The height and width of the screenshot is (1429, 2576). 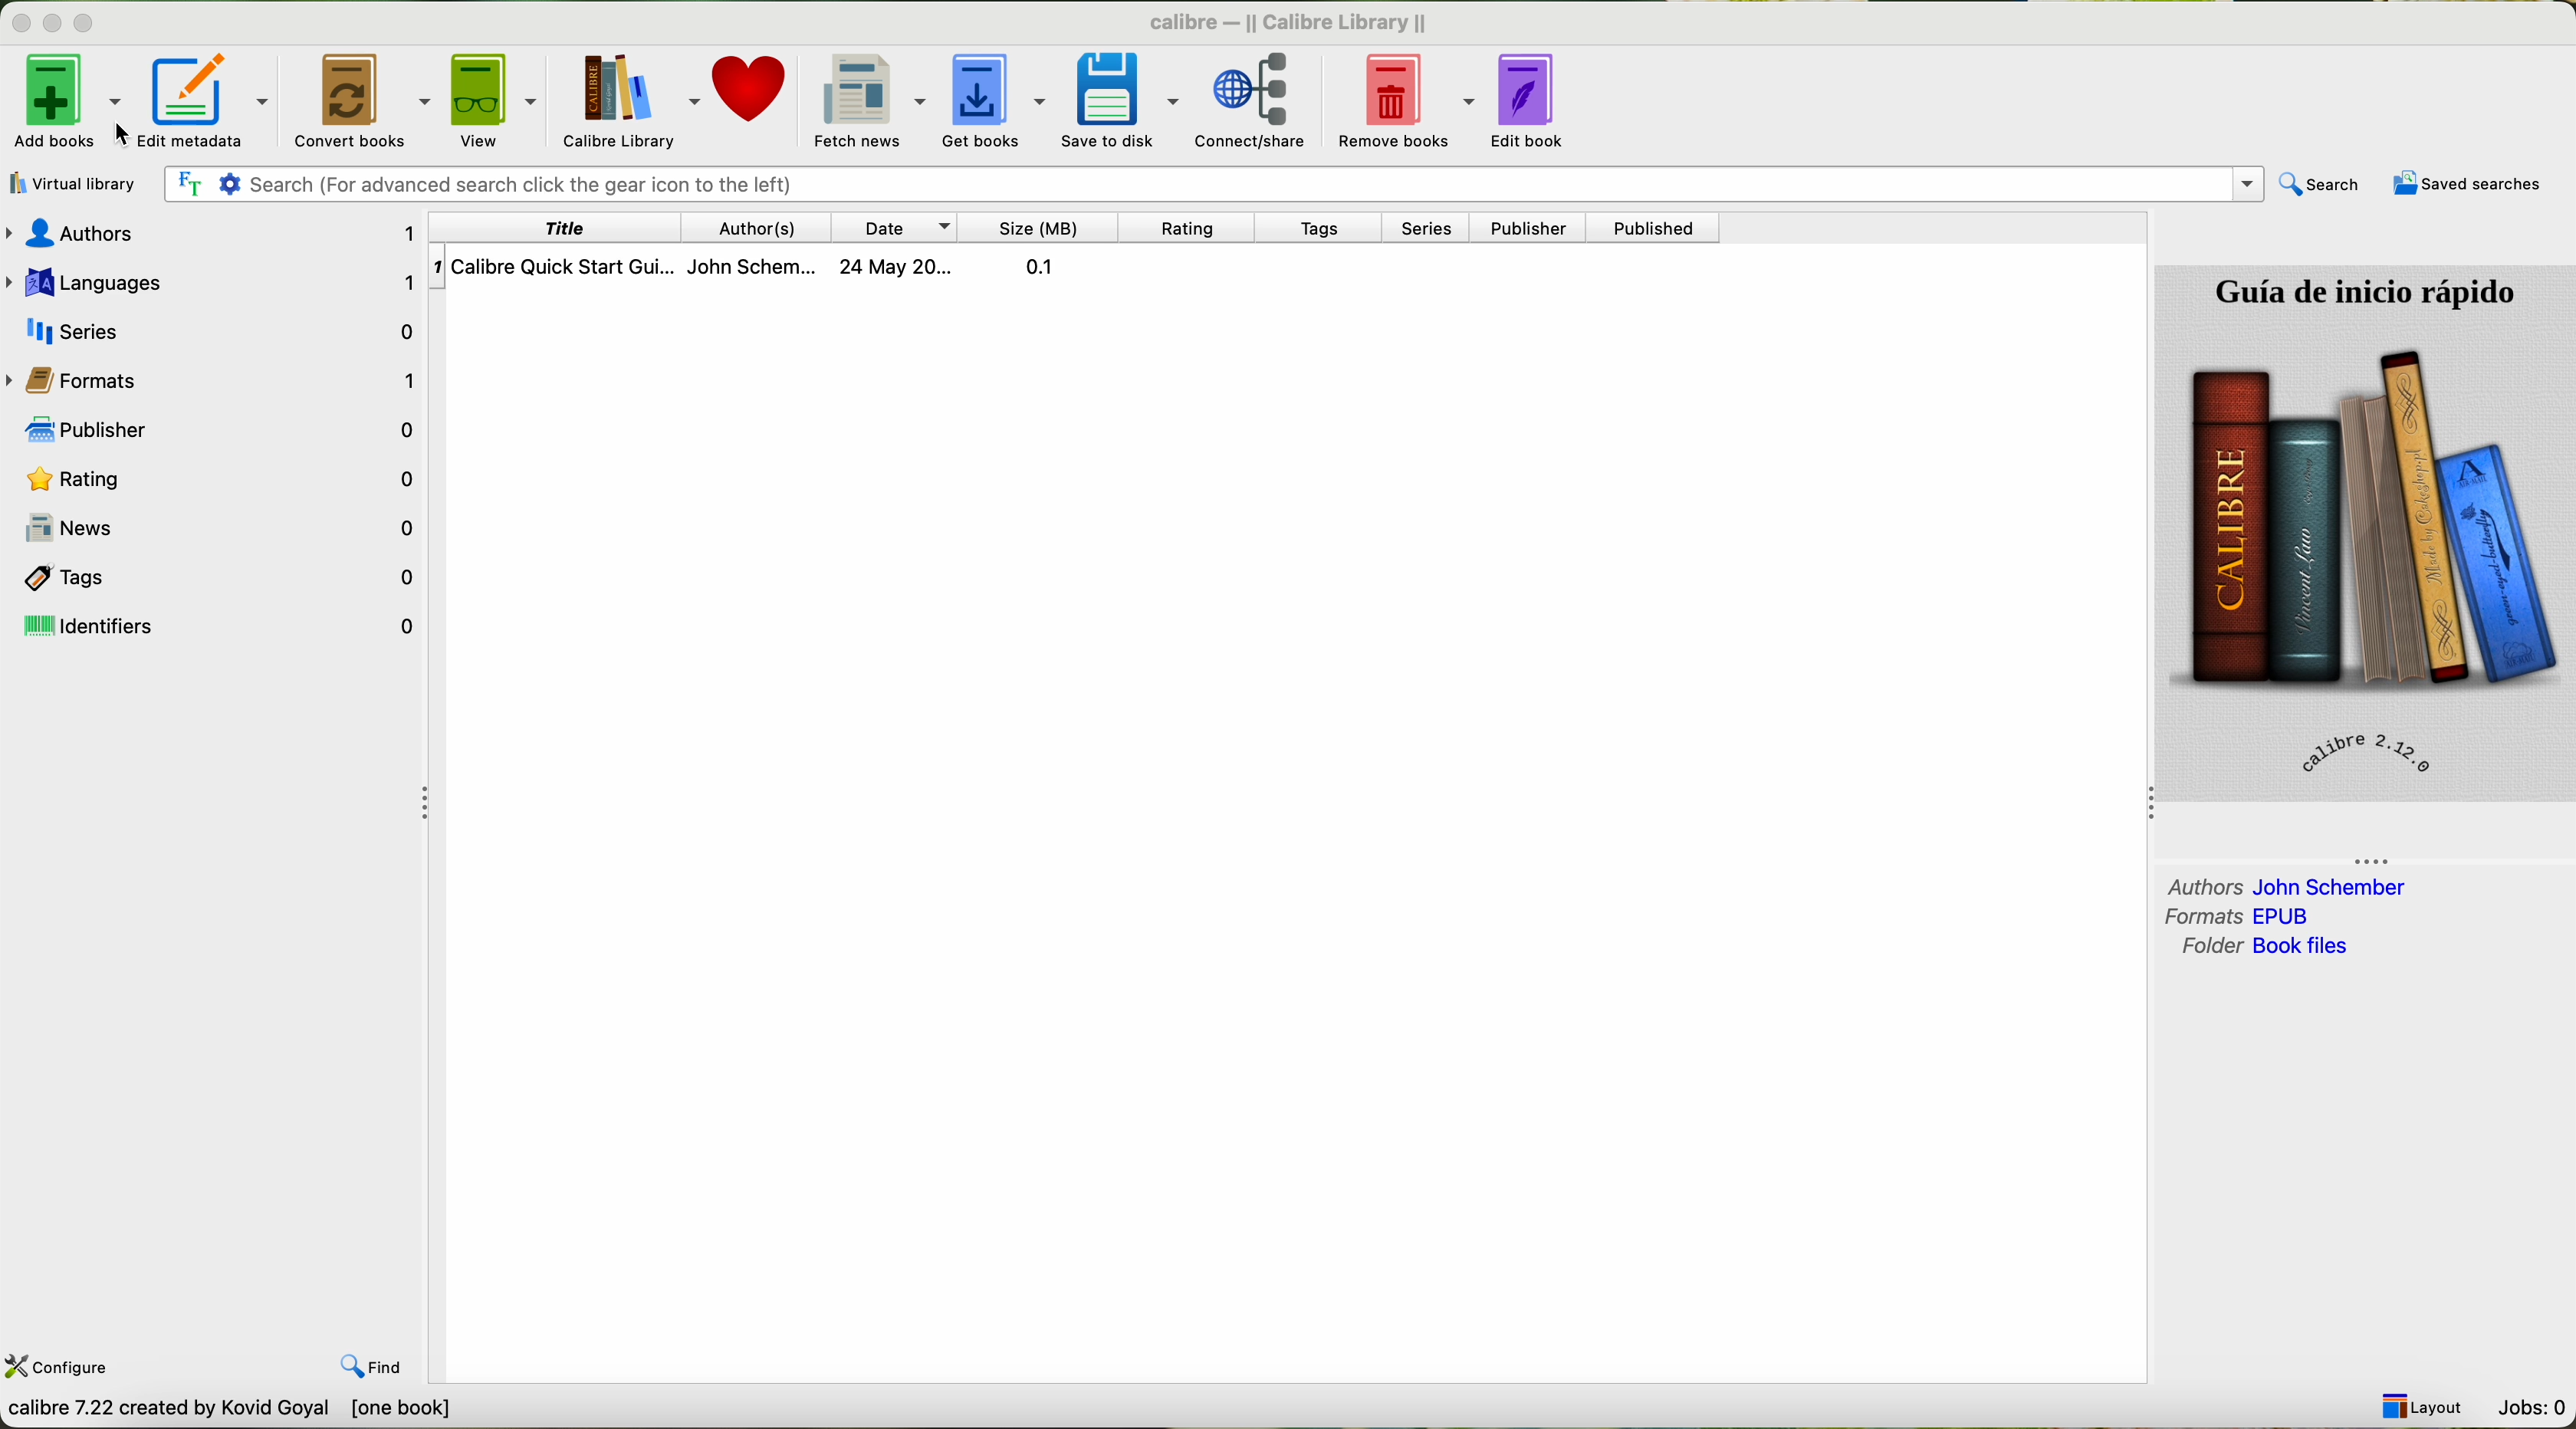 What do you see at coordinates (2321, 184) in the screenshot?
I see `search` at bounding box center [2321, 184].